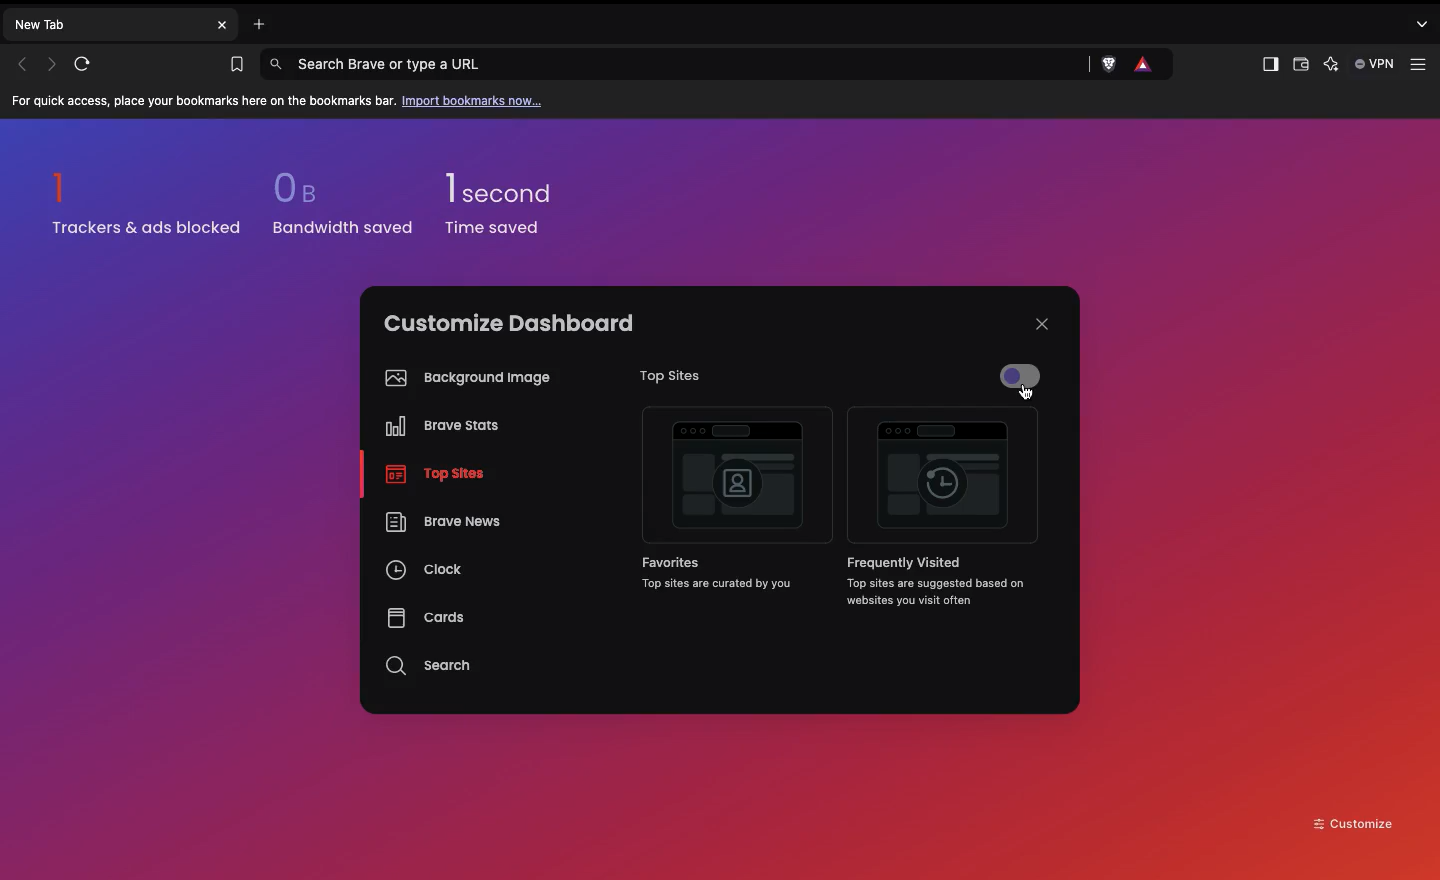  Describe the element at coordinates (106, 23) in the screenshot. I see `New tab` at that location.